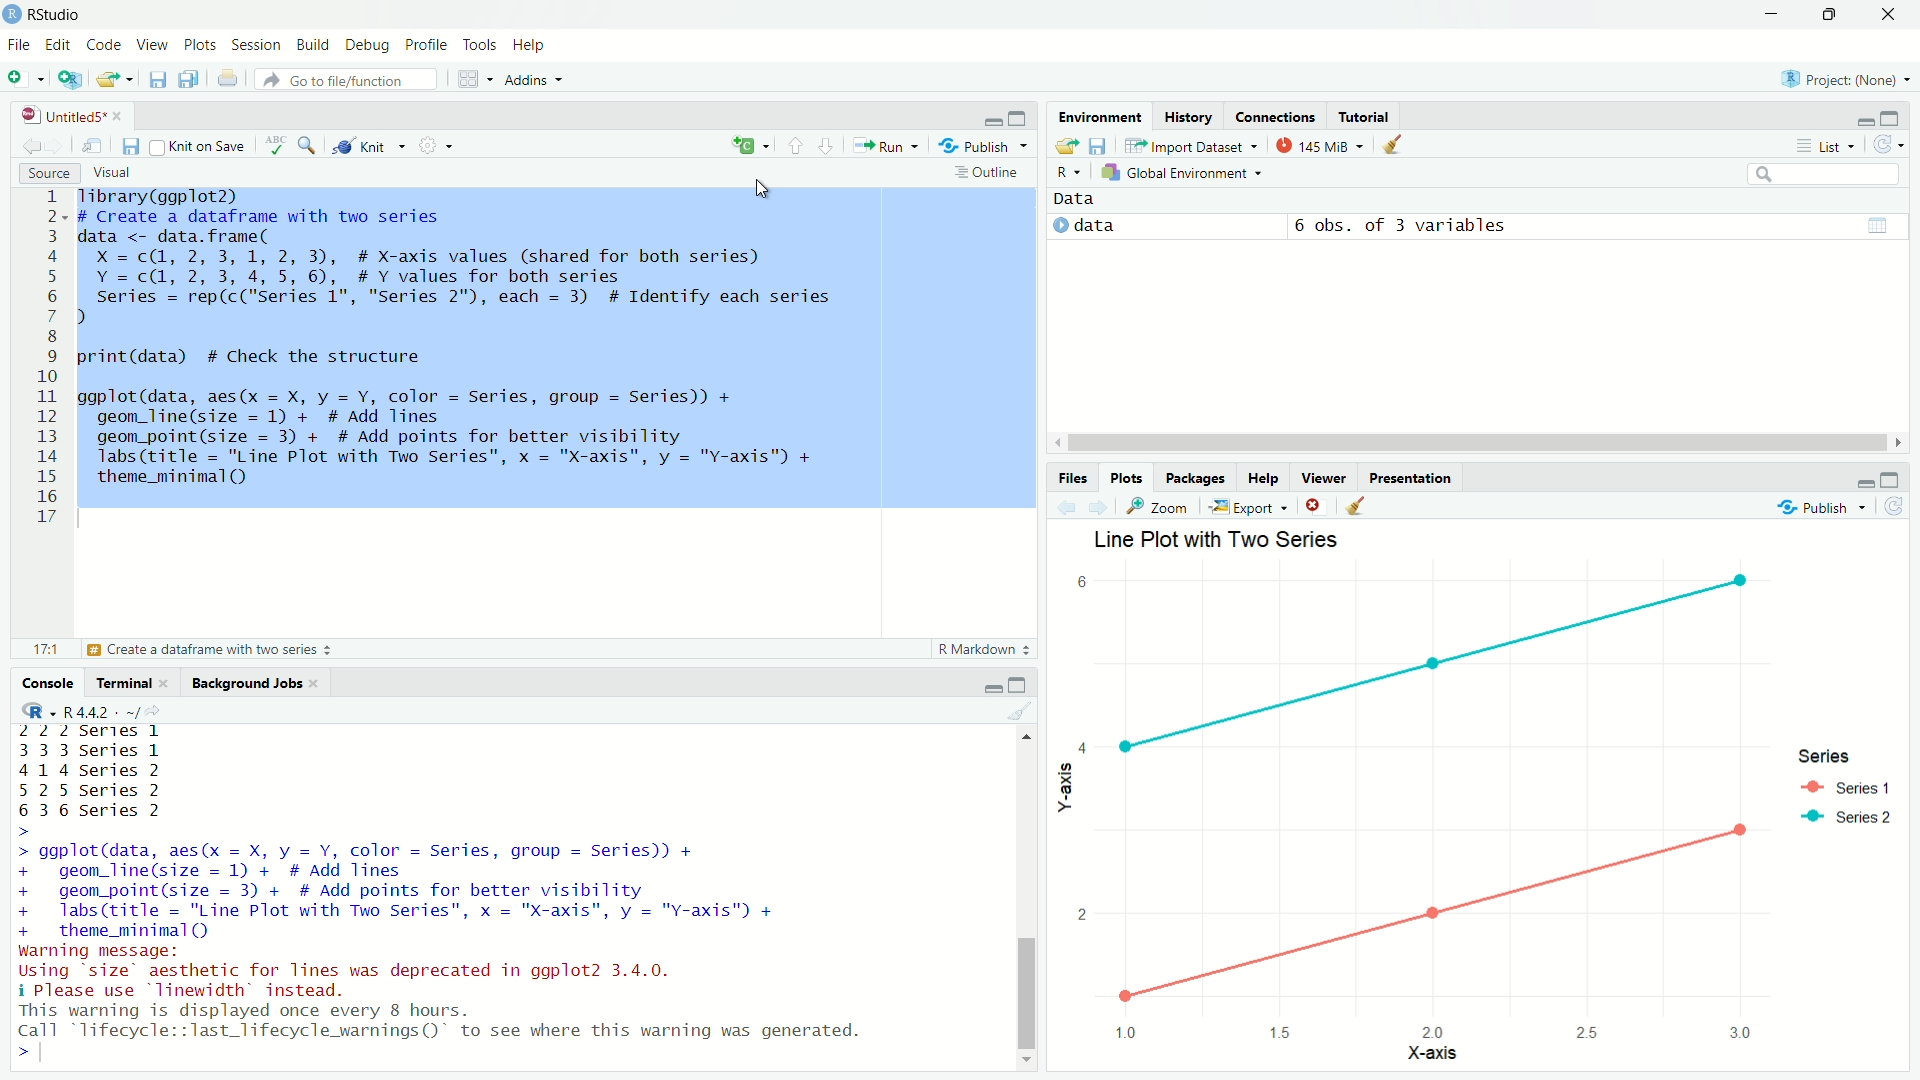  What do you see at coordinates (368, 48) in the screenshot?
I see `Debug` at bounding box center [368, 48].